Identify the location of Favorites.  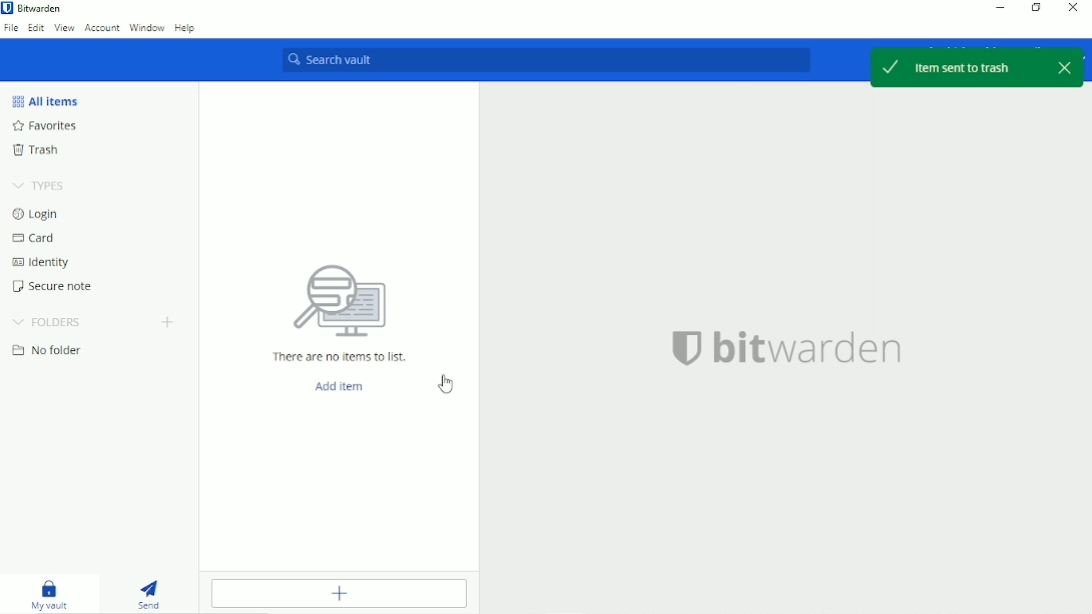
(49, 126).